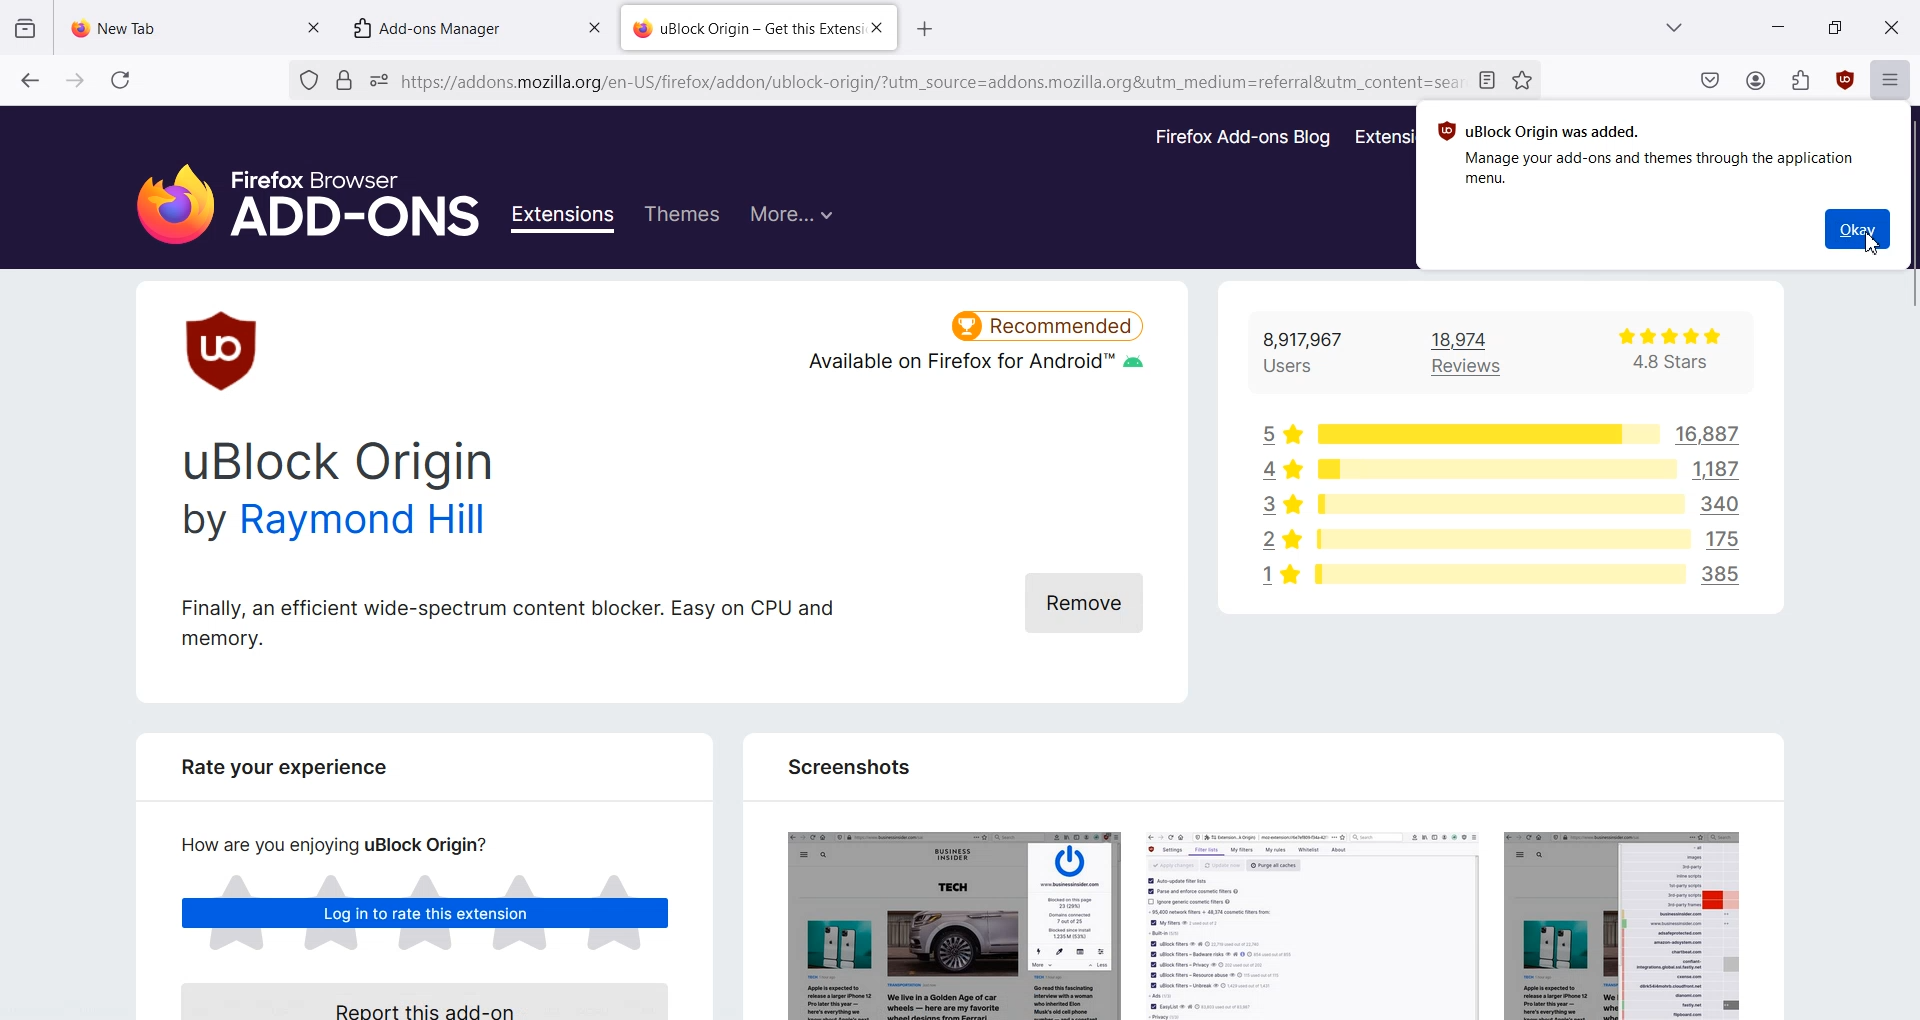 This screenshot has width=1920, height=1020. I want to click on 1 star rating, so click(1273, 579).